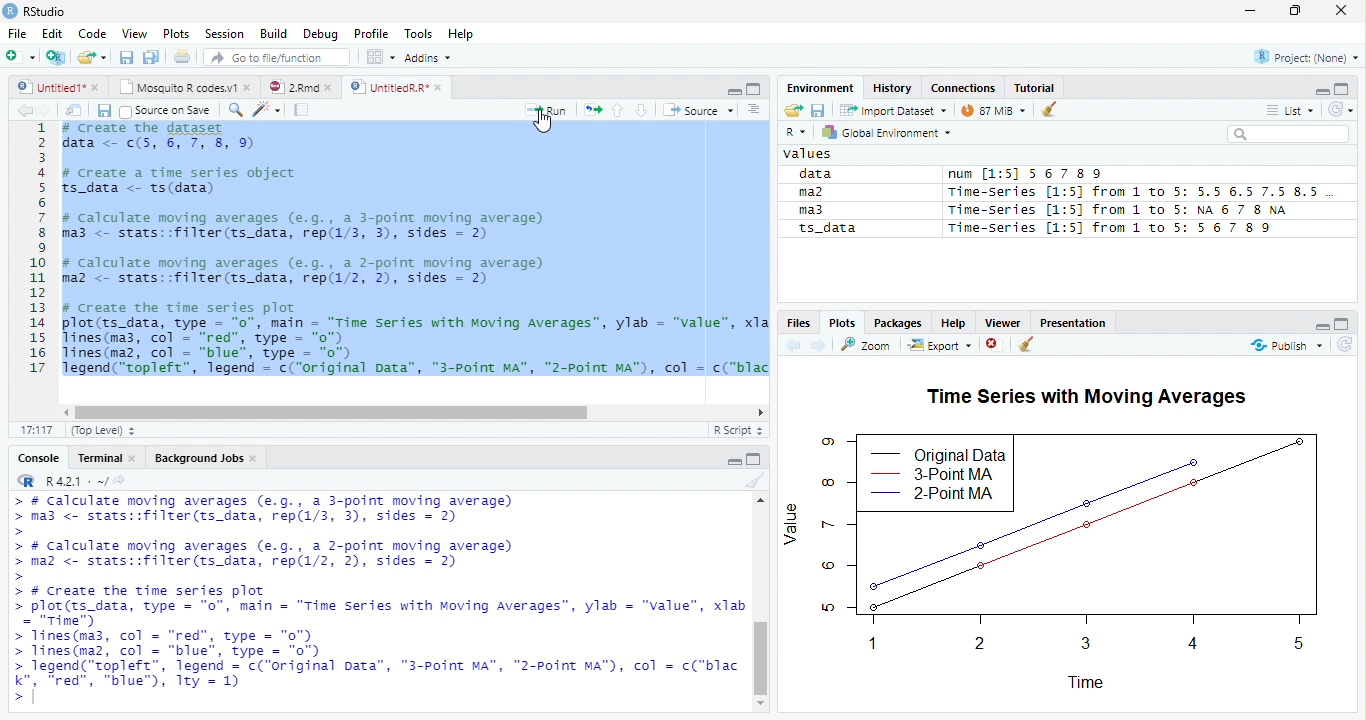 This screenshot has height=720, width=1366. What do you see at coordinates (197, 458) in the screenshot?
I see `Background Jobs` at bounding box center [197, 458].